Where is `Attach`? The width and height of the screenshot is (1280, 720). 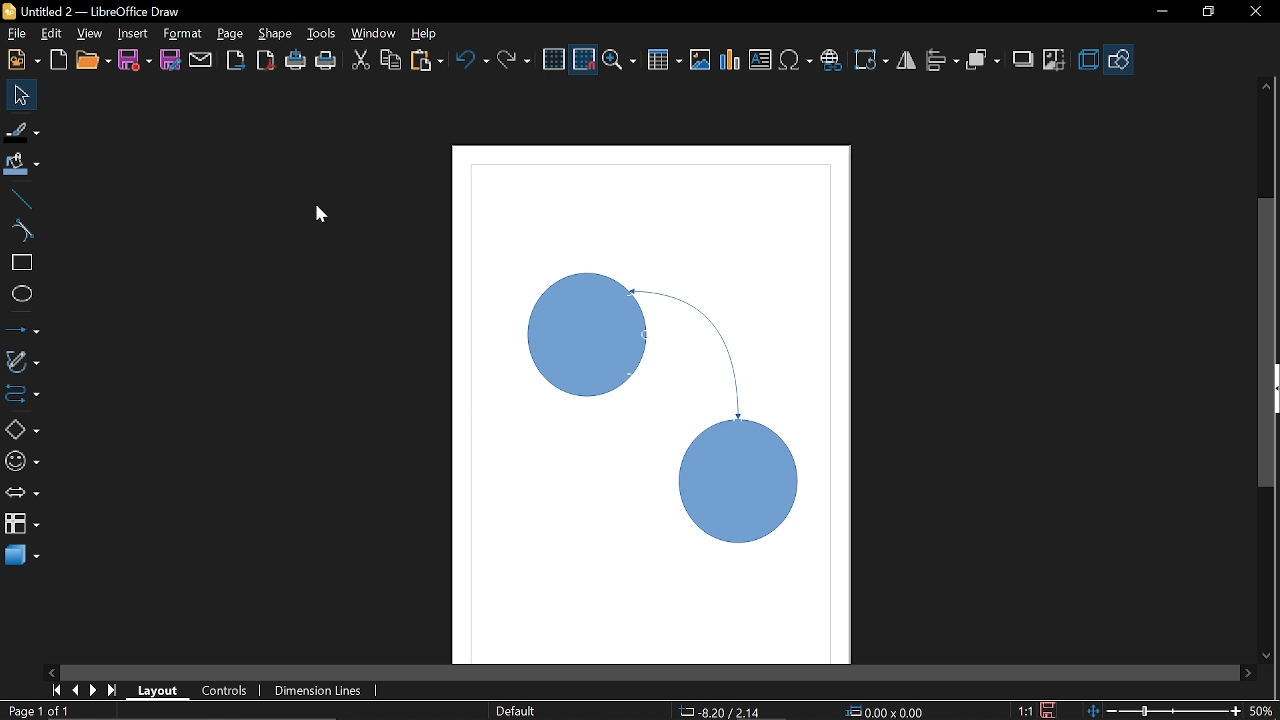 Attach is located at coordinates (201, 59).